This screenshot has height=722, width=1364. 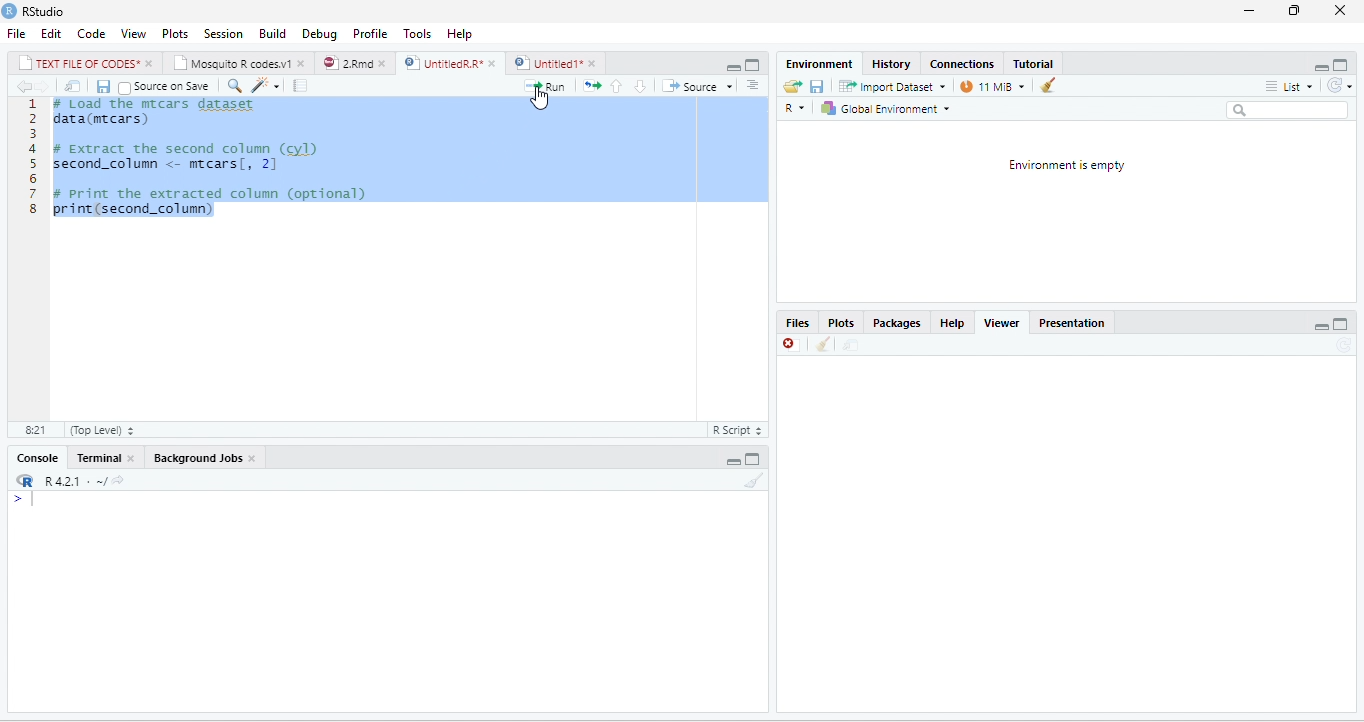 What do you see at coordinates (688, 87) in the screenshot?
I see `source` at bounding box center [688, 87].